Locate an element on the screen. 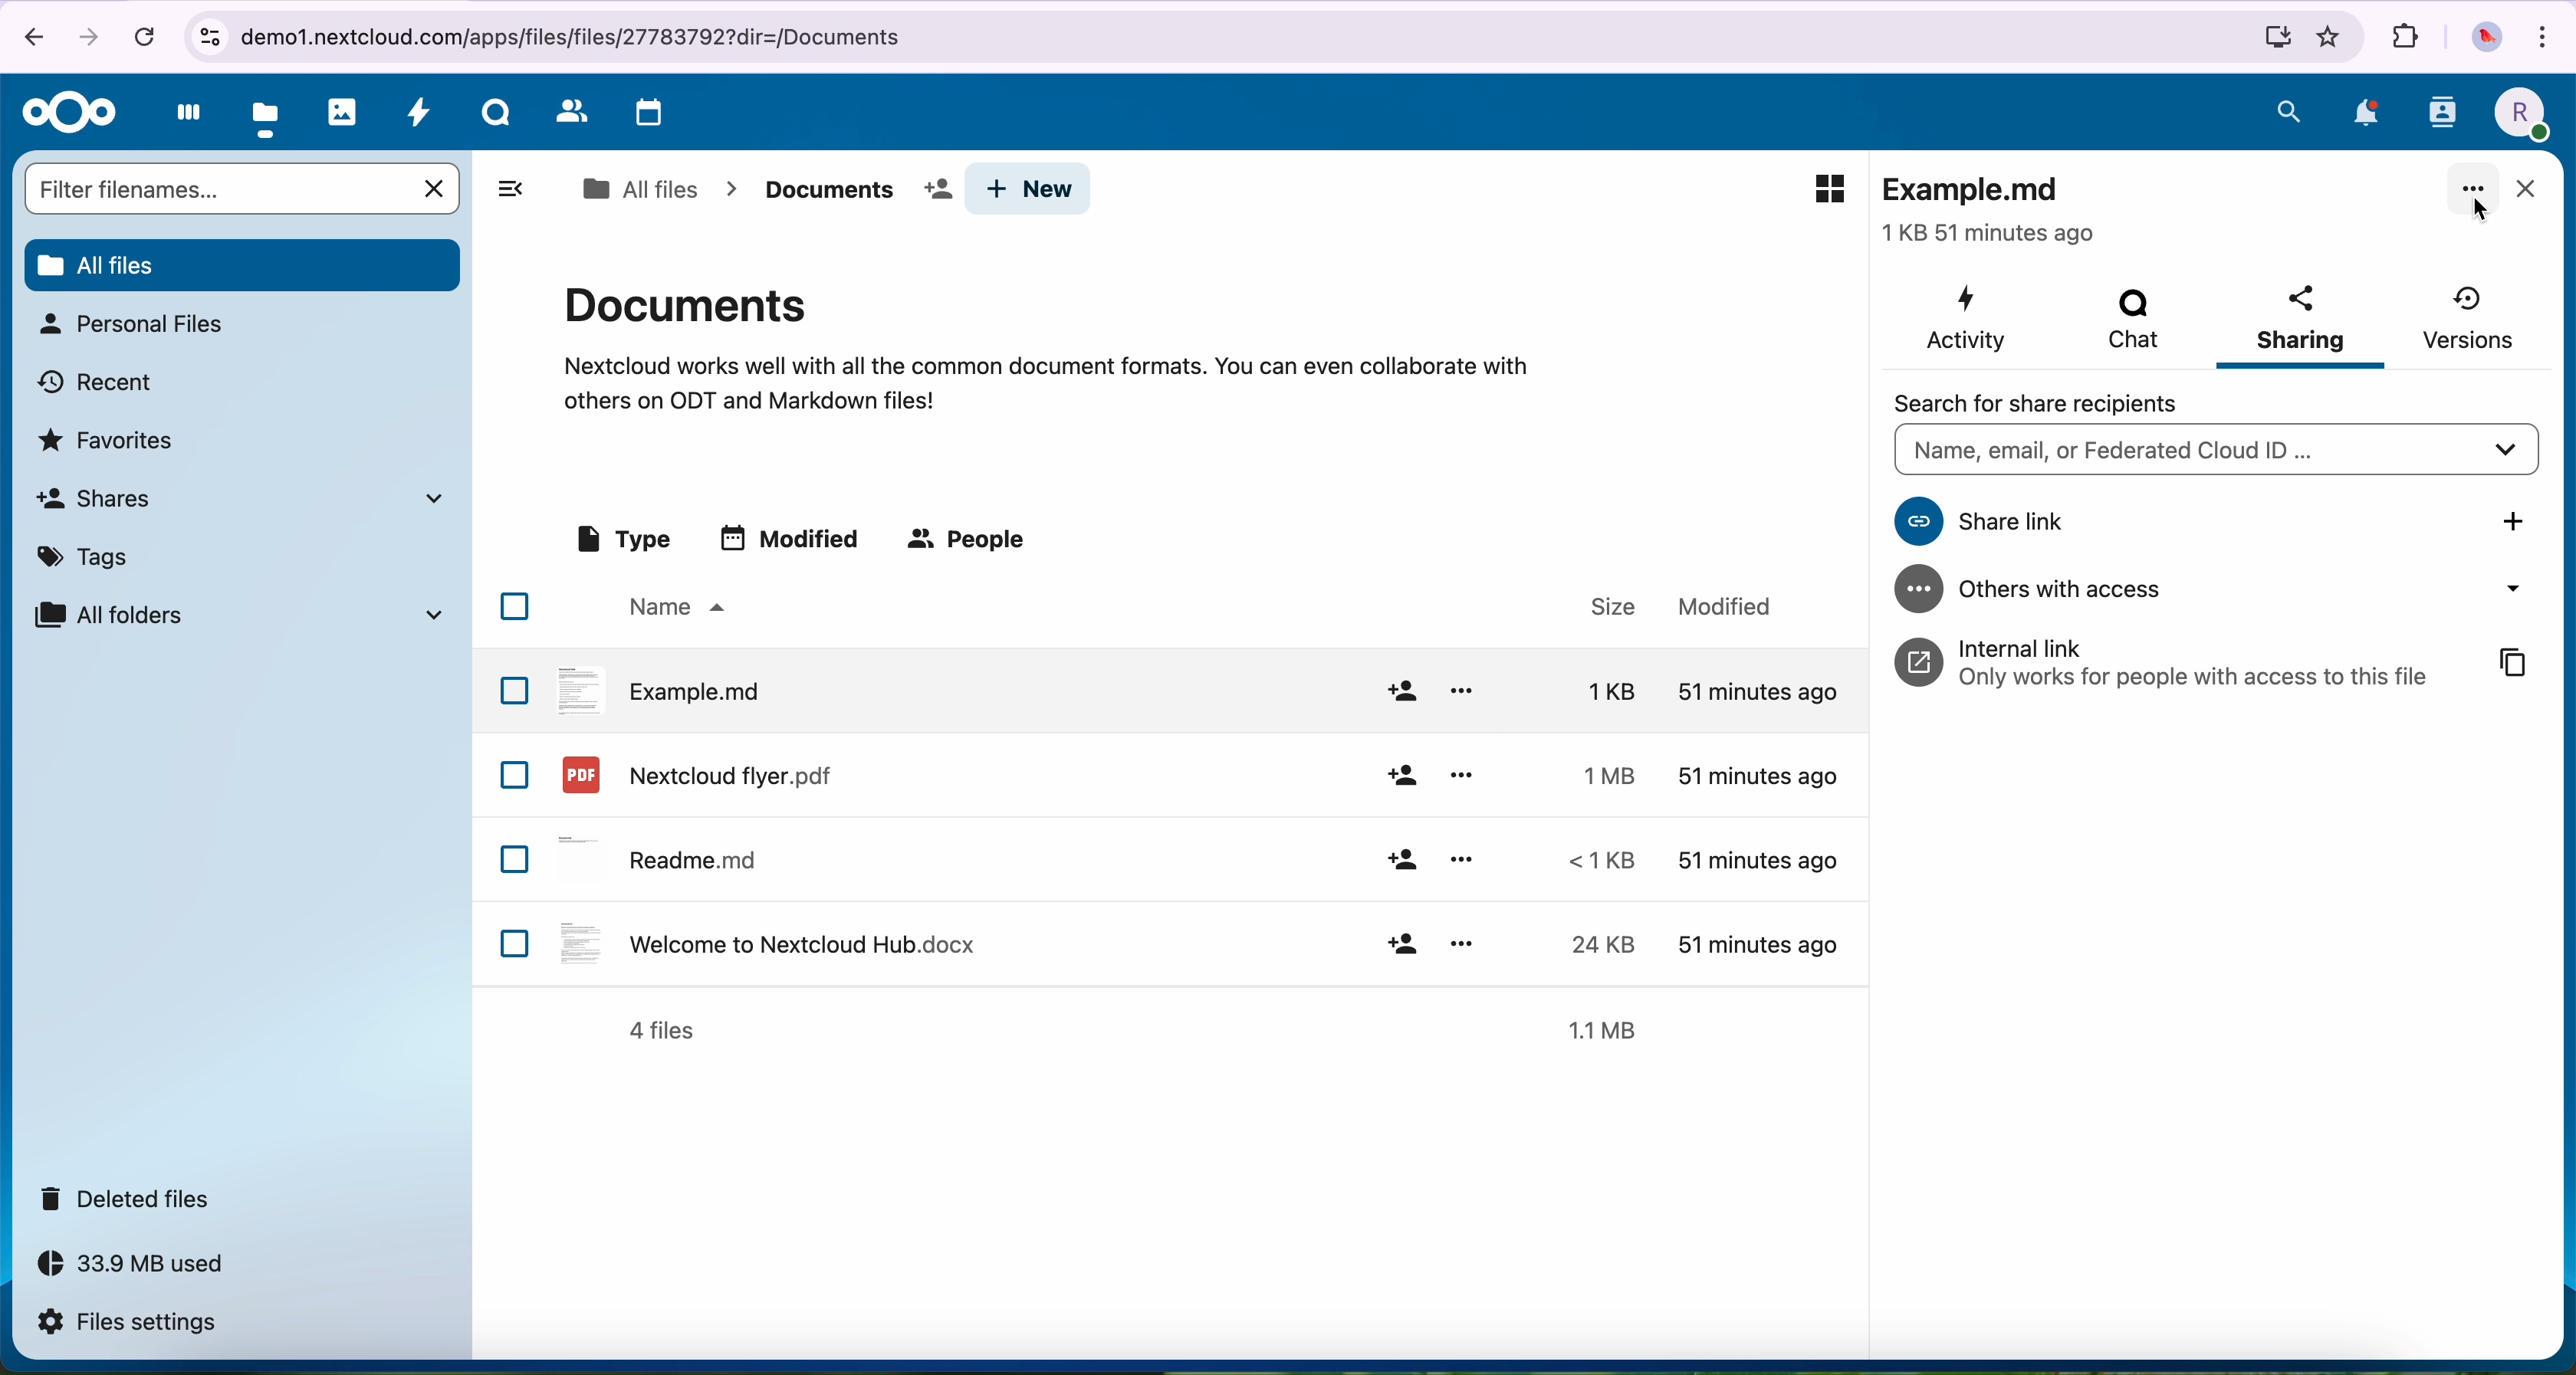 This screenshot has width=2576, height=1375. chat is located at coordinates (2133, 316).